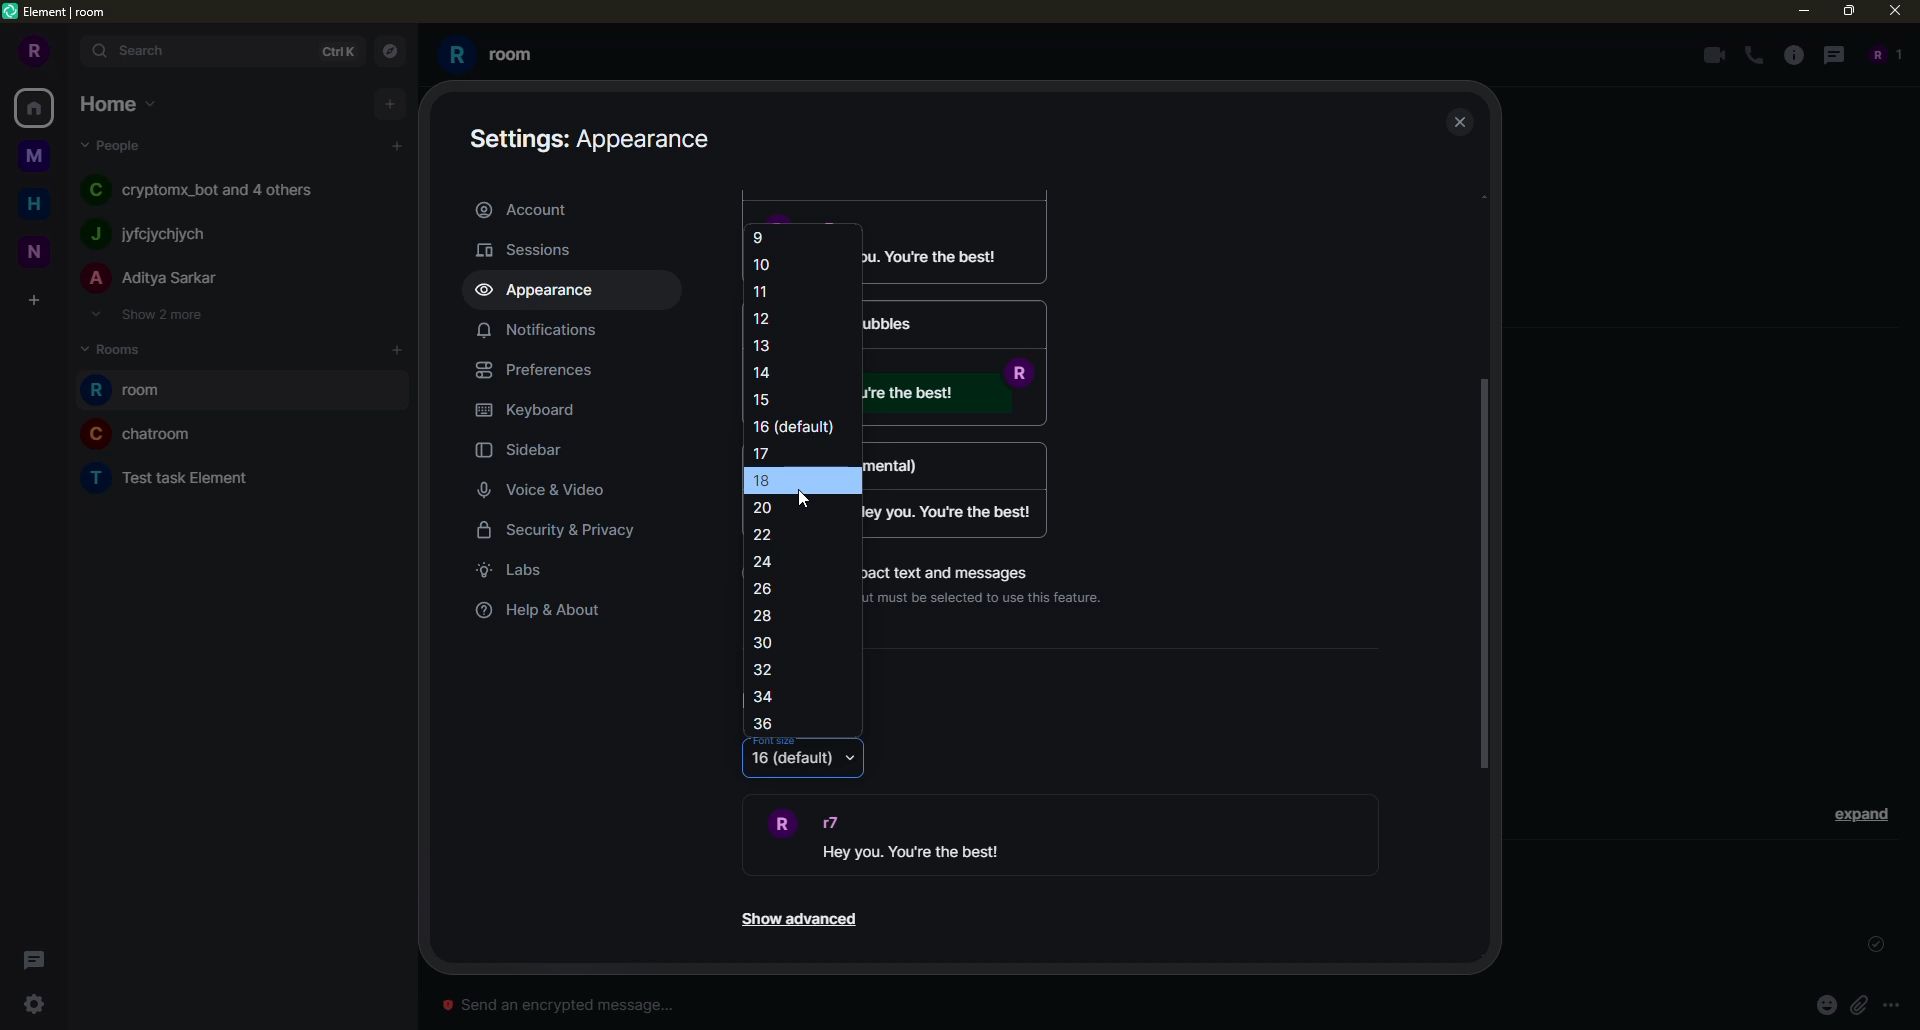  What do you see at coordinates (390, 102) in the screenshot?
I see `add` at bounding box center [390, 102].